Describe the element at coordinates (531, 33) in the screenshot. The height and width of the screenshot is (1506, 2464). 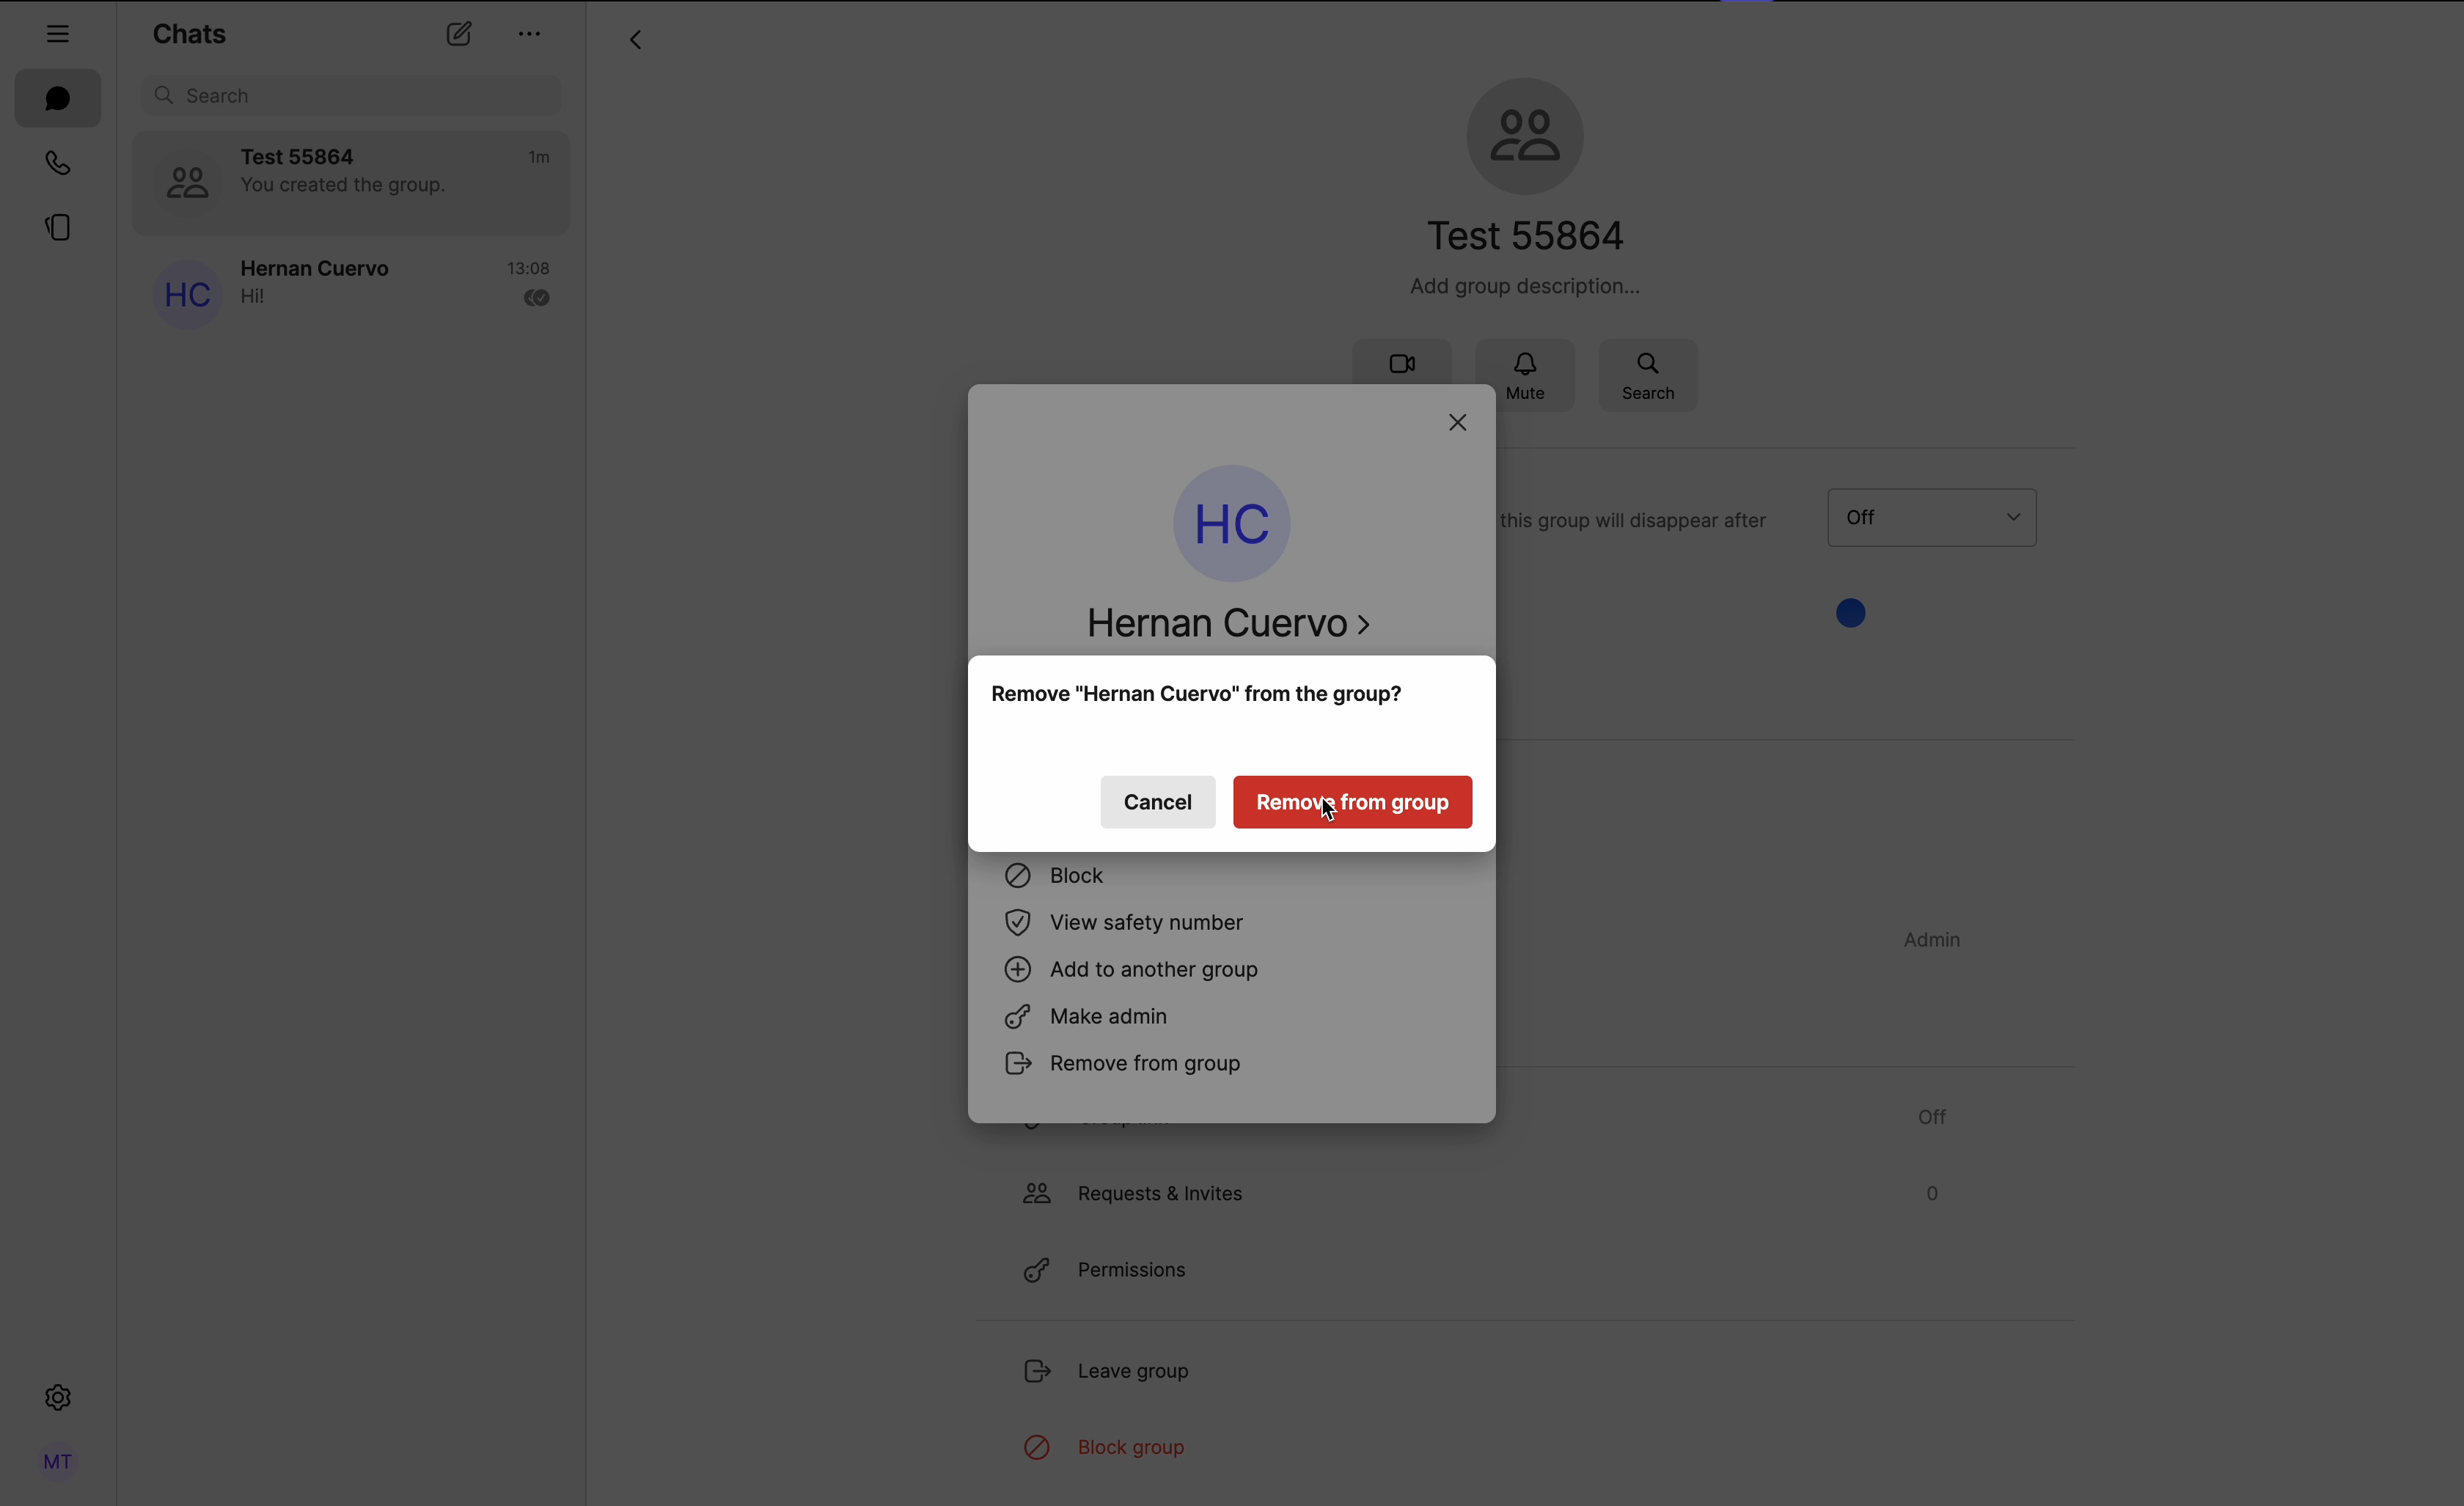
I see `options` at that location.